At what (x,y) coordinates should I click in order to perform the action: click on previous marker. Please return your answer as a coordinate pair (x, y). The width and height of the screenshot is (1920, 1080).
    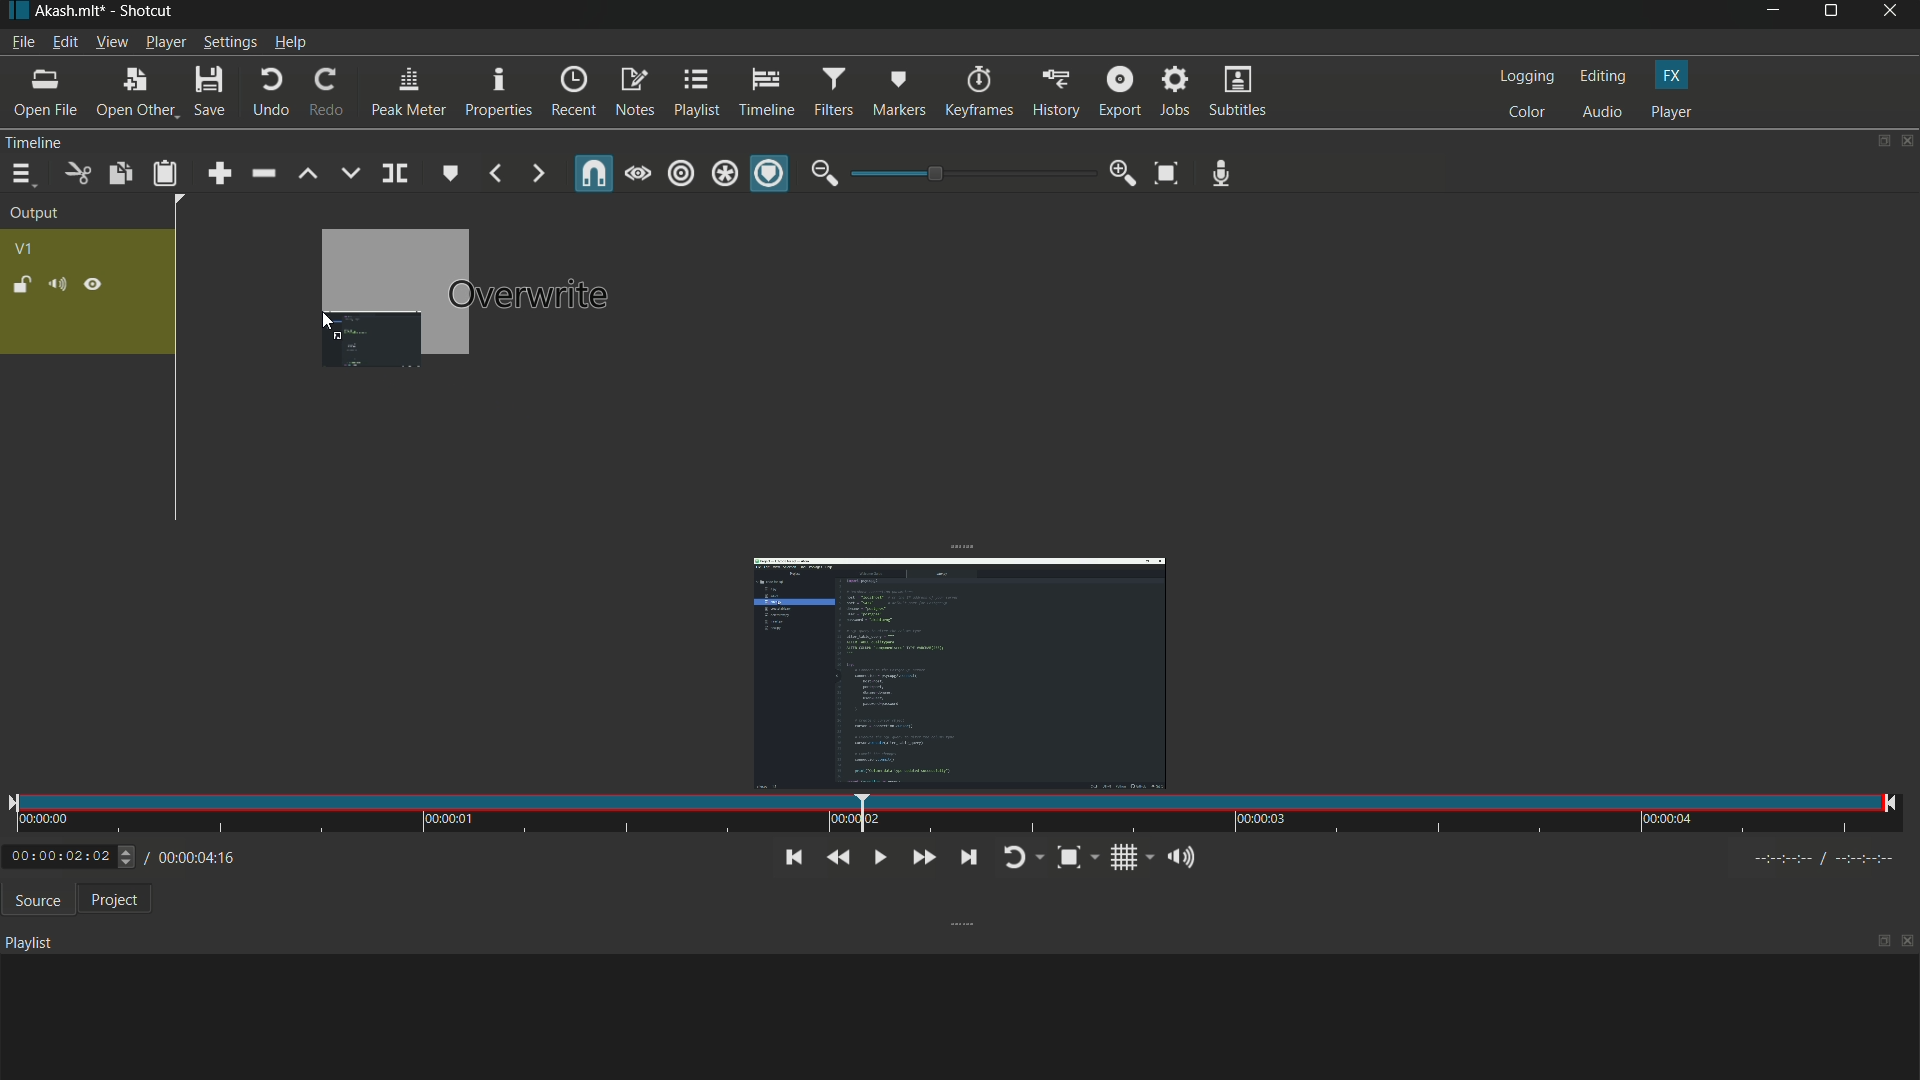
    Looking at the image, I should click on (496, 175).